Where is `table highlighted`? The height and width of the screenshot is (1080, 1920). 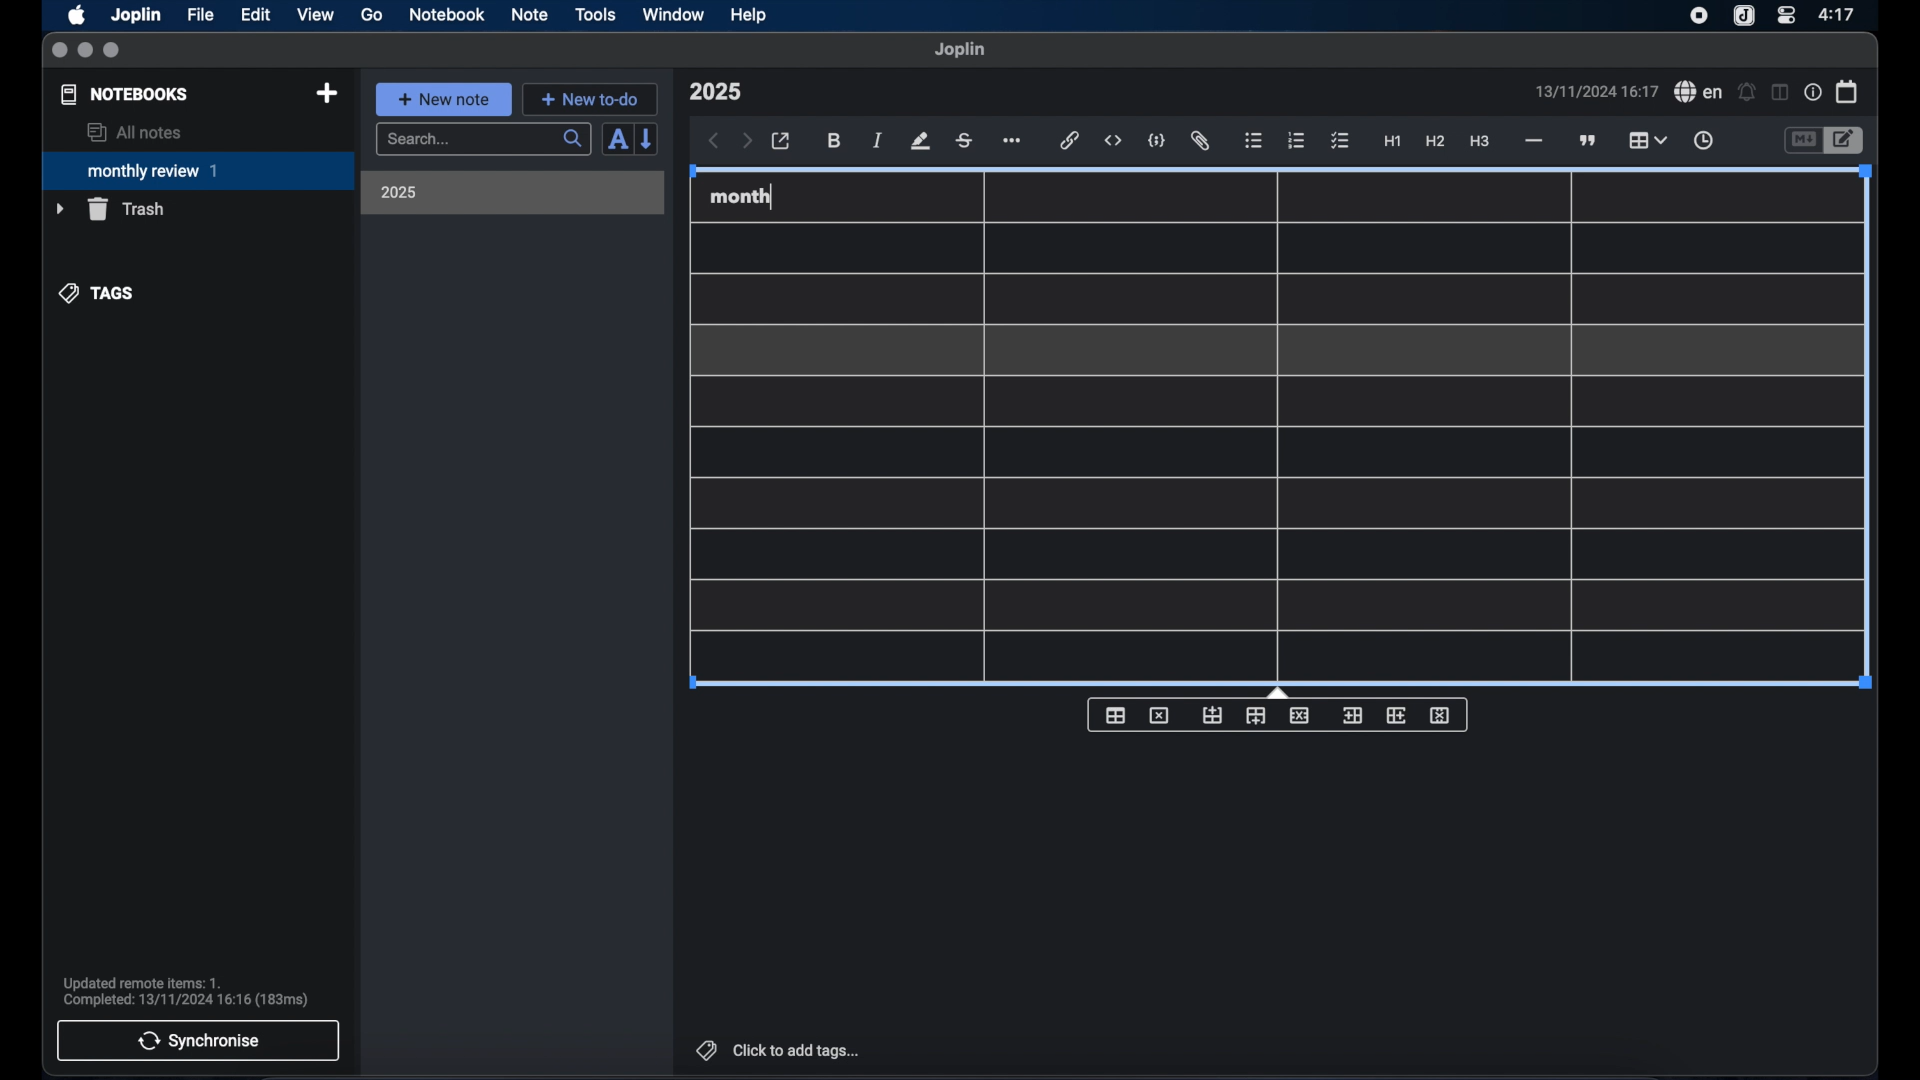
table highlighted is located at coordinates (1645, 140).